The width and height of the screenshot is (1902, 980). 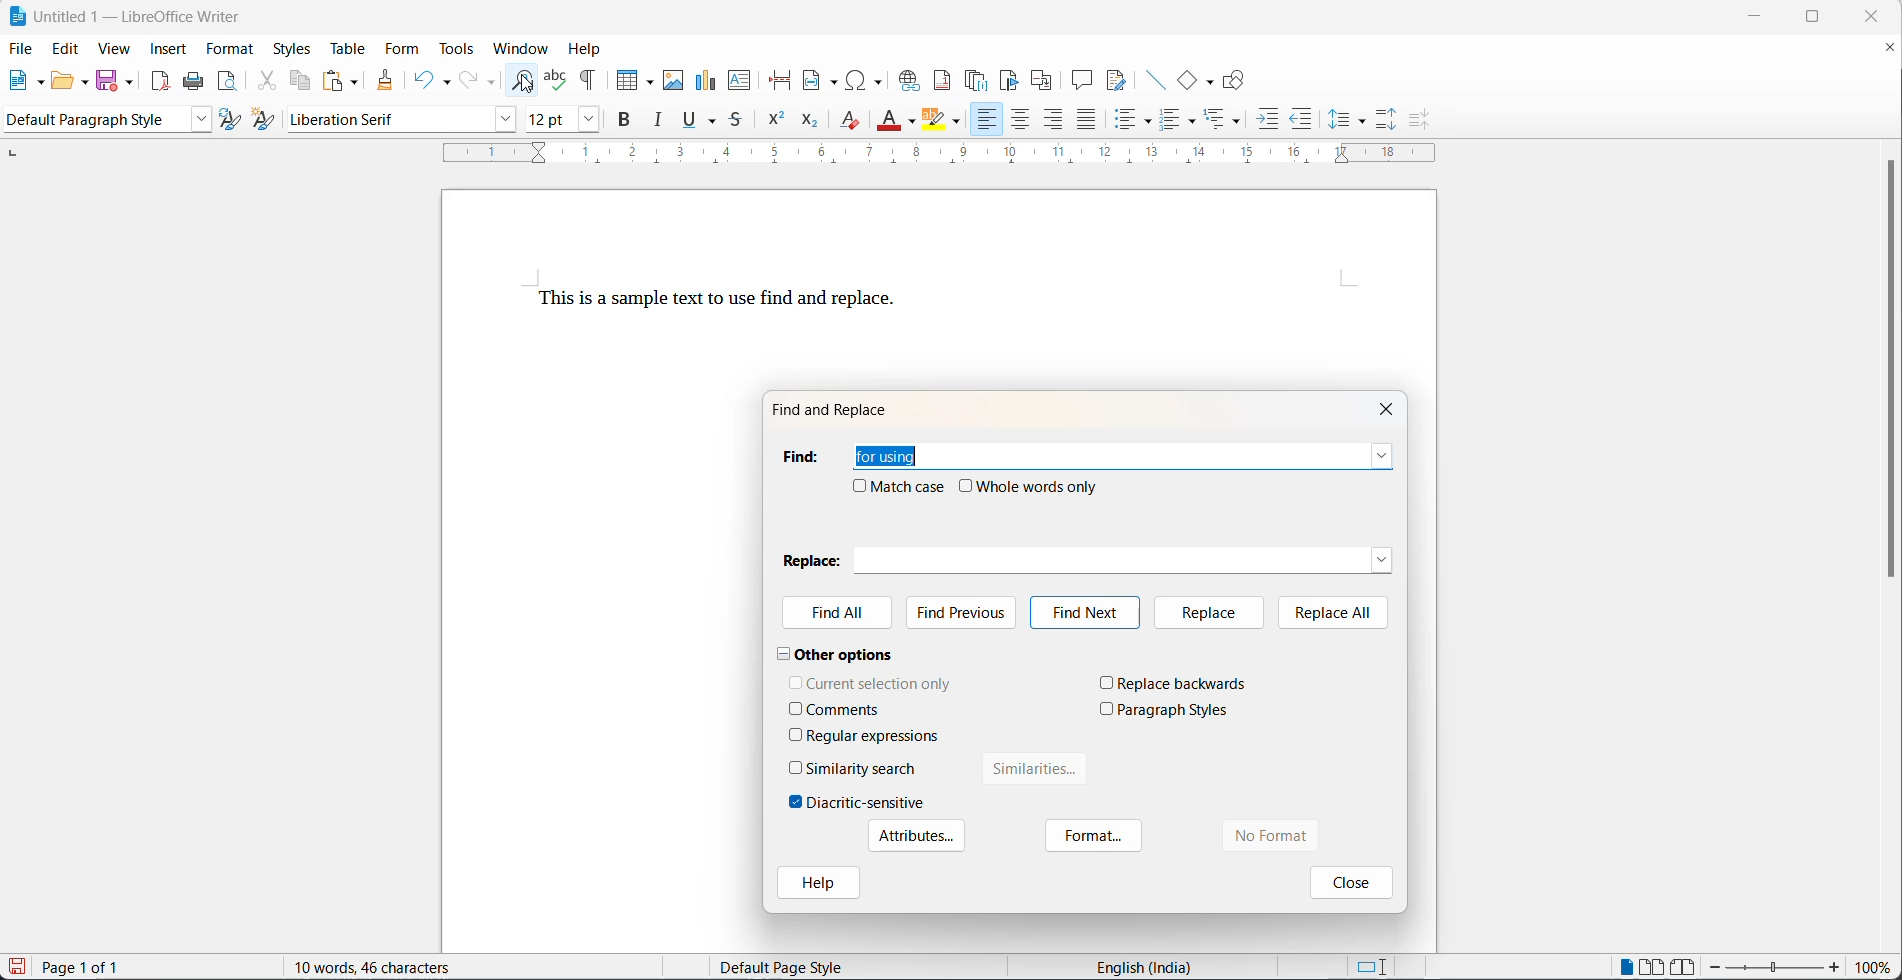 I want to click on insert table, so click(x=635, y=74).